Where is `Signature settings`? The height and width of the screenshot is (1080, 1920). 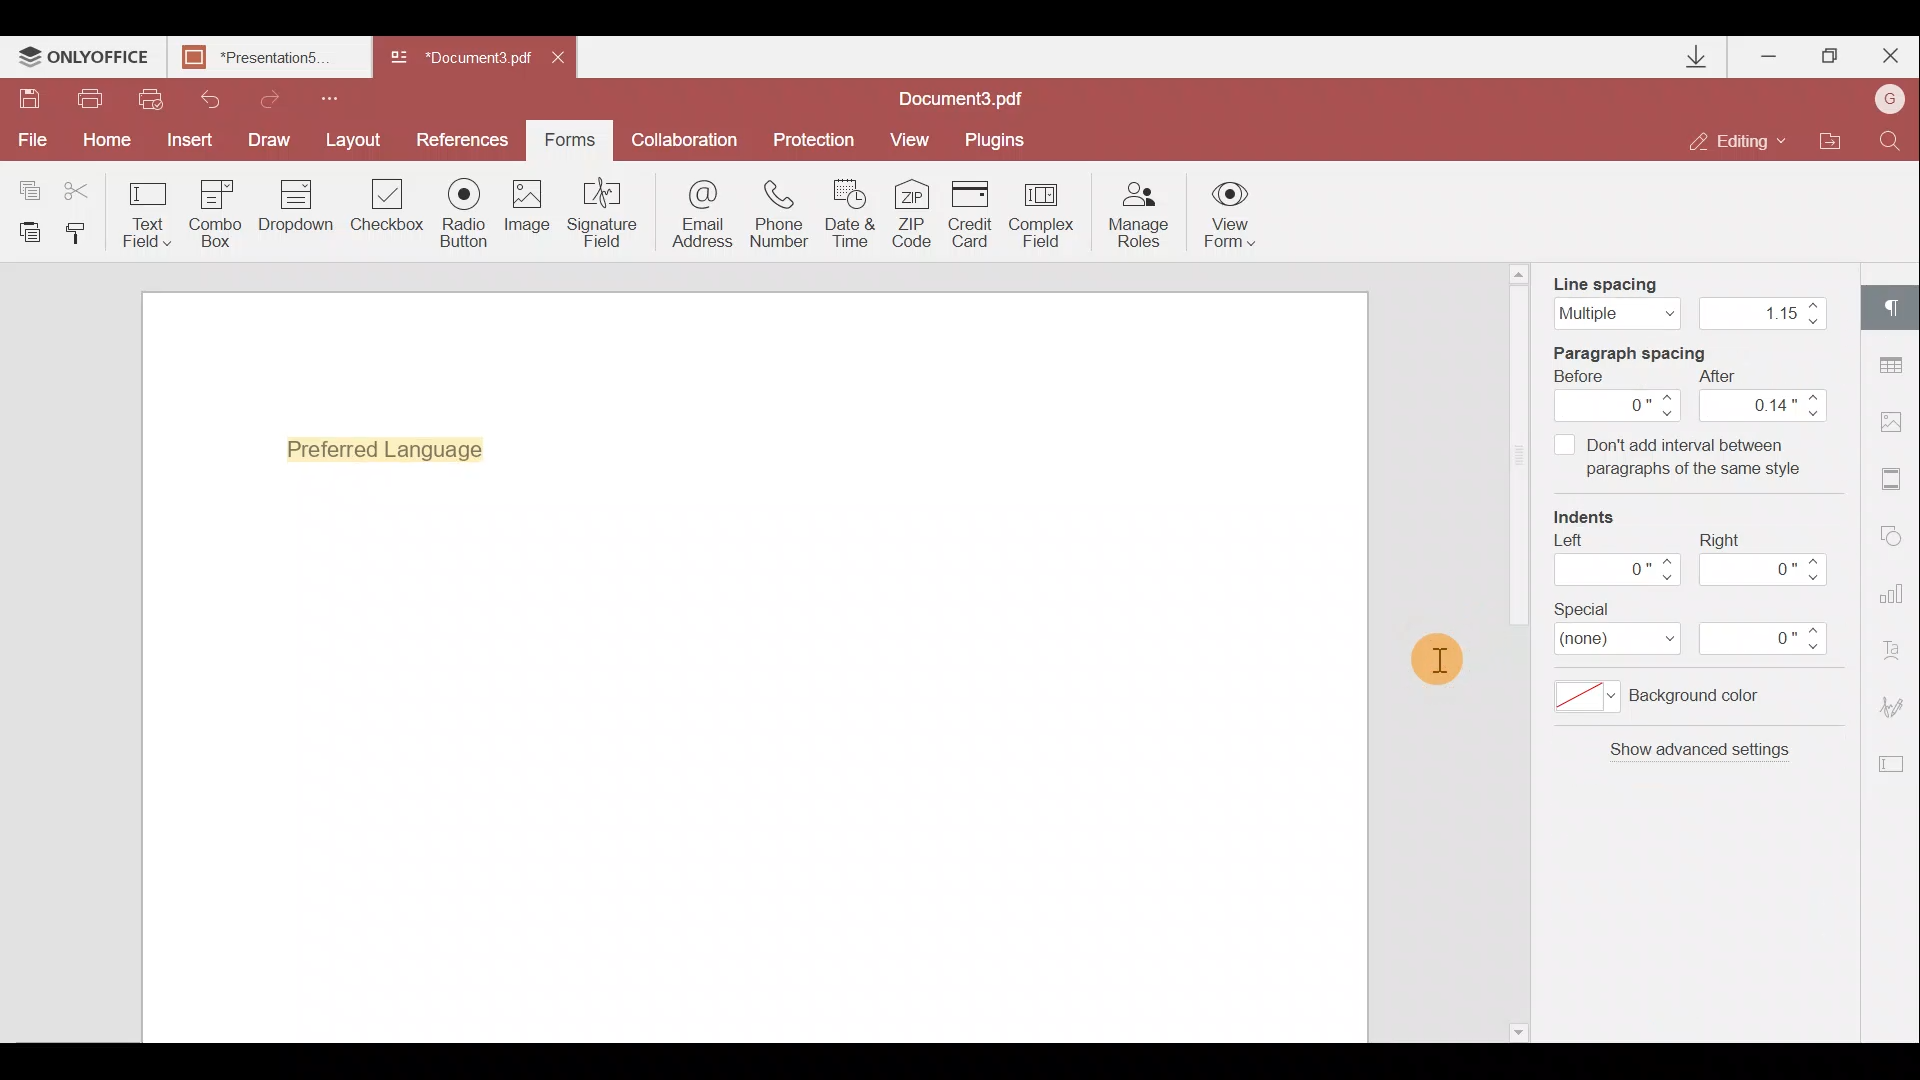 Signature settings is located at coordinates (1896, 712).